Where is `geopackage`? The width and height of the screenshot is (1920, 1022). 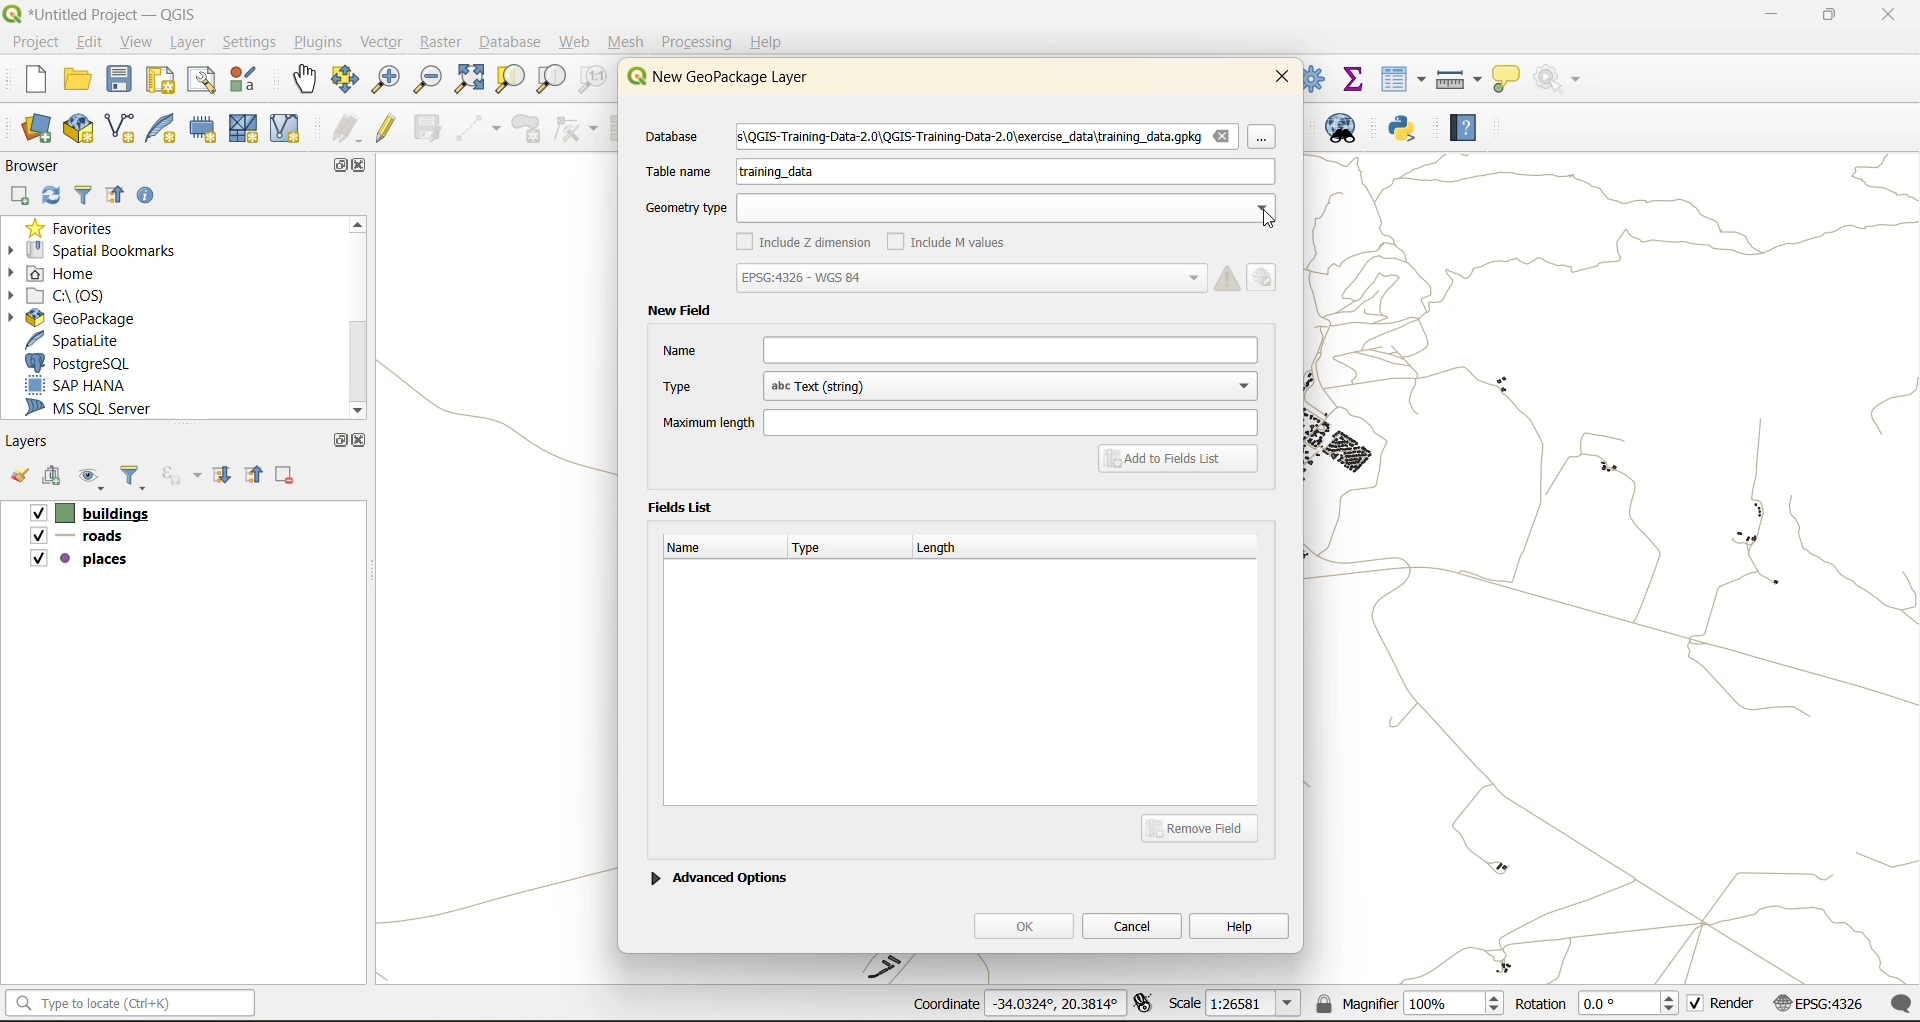 geopackage is located at coordinates (70, 316).